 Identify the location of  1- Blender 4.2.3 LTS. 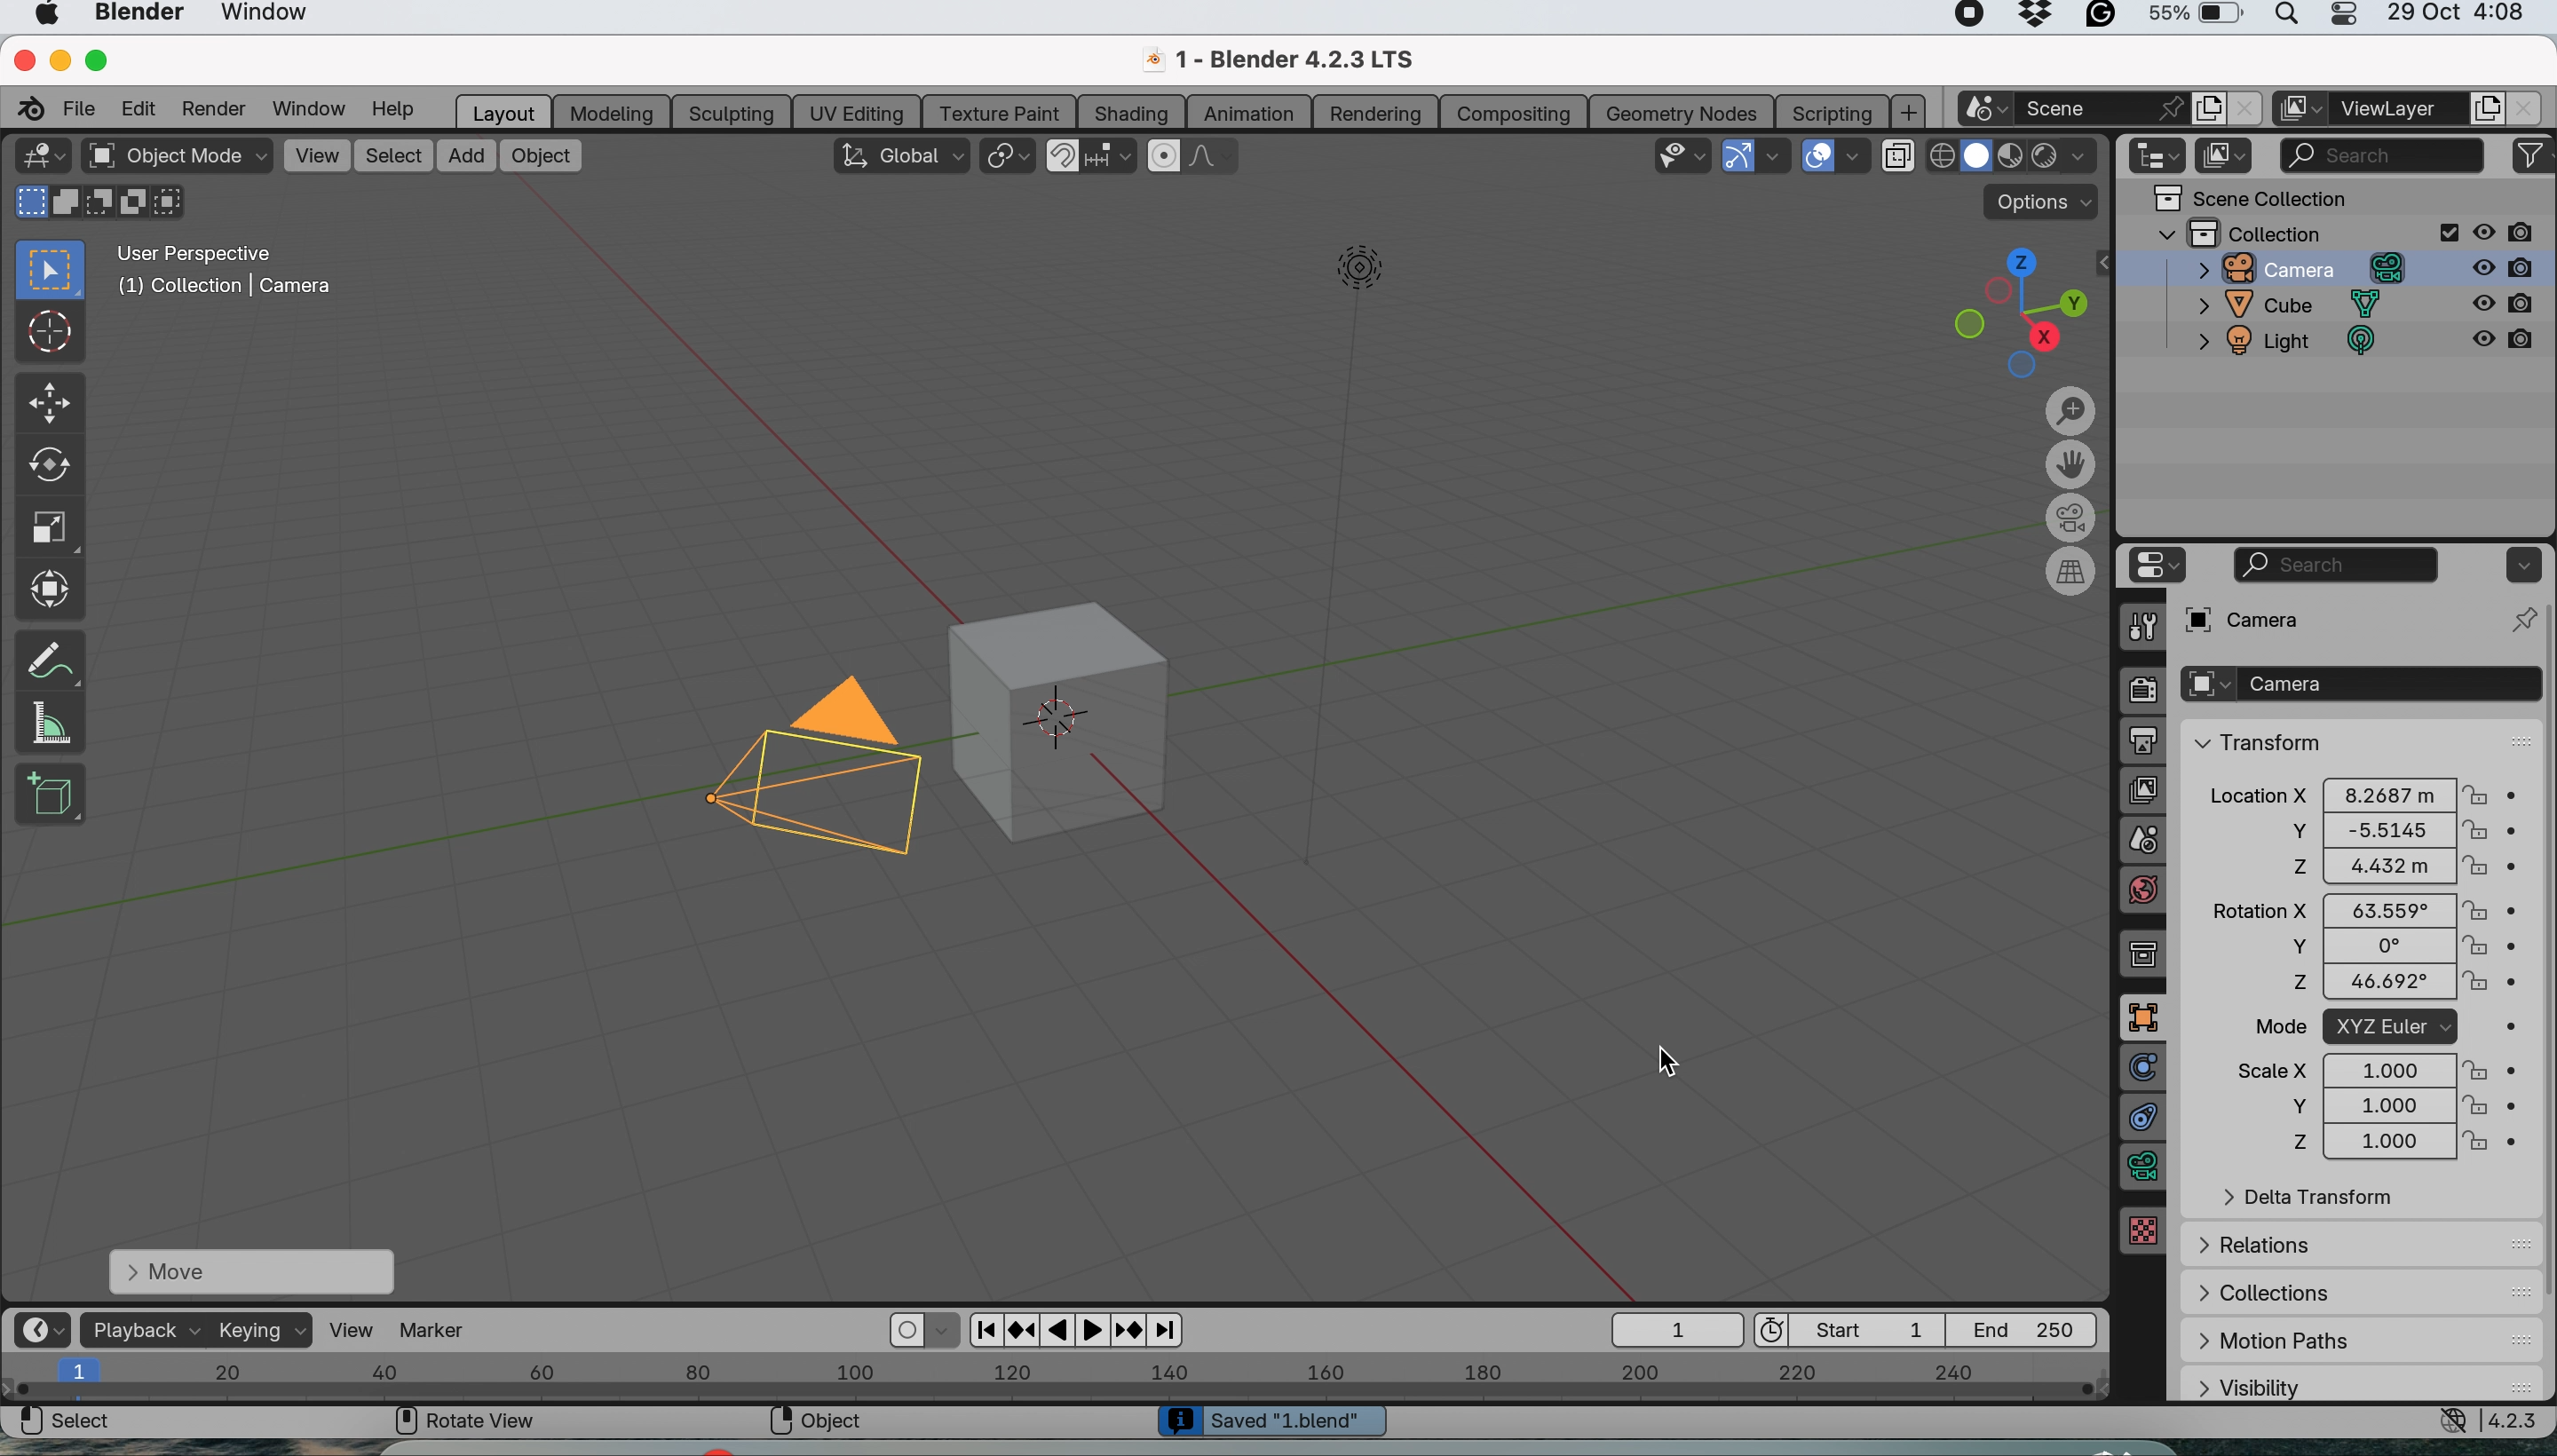
(1298, 56).